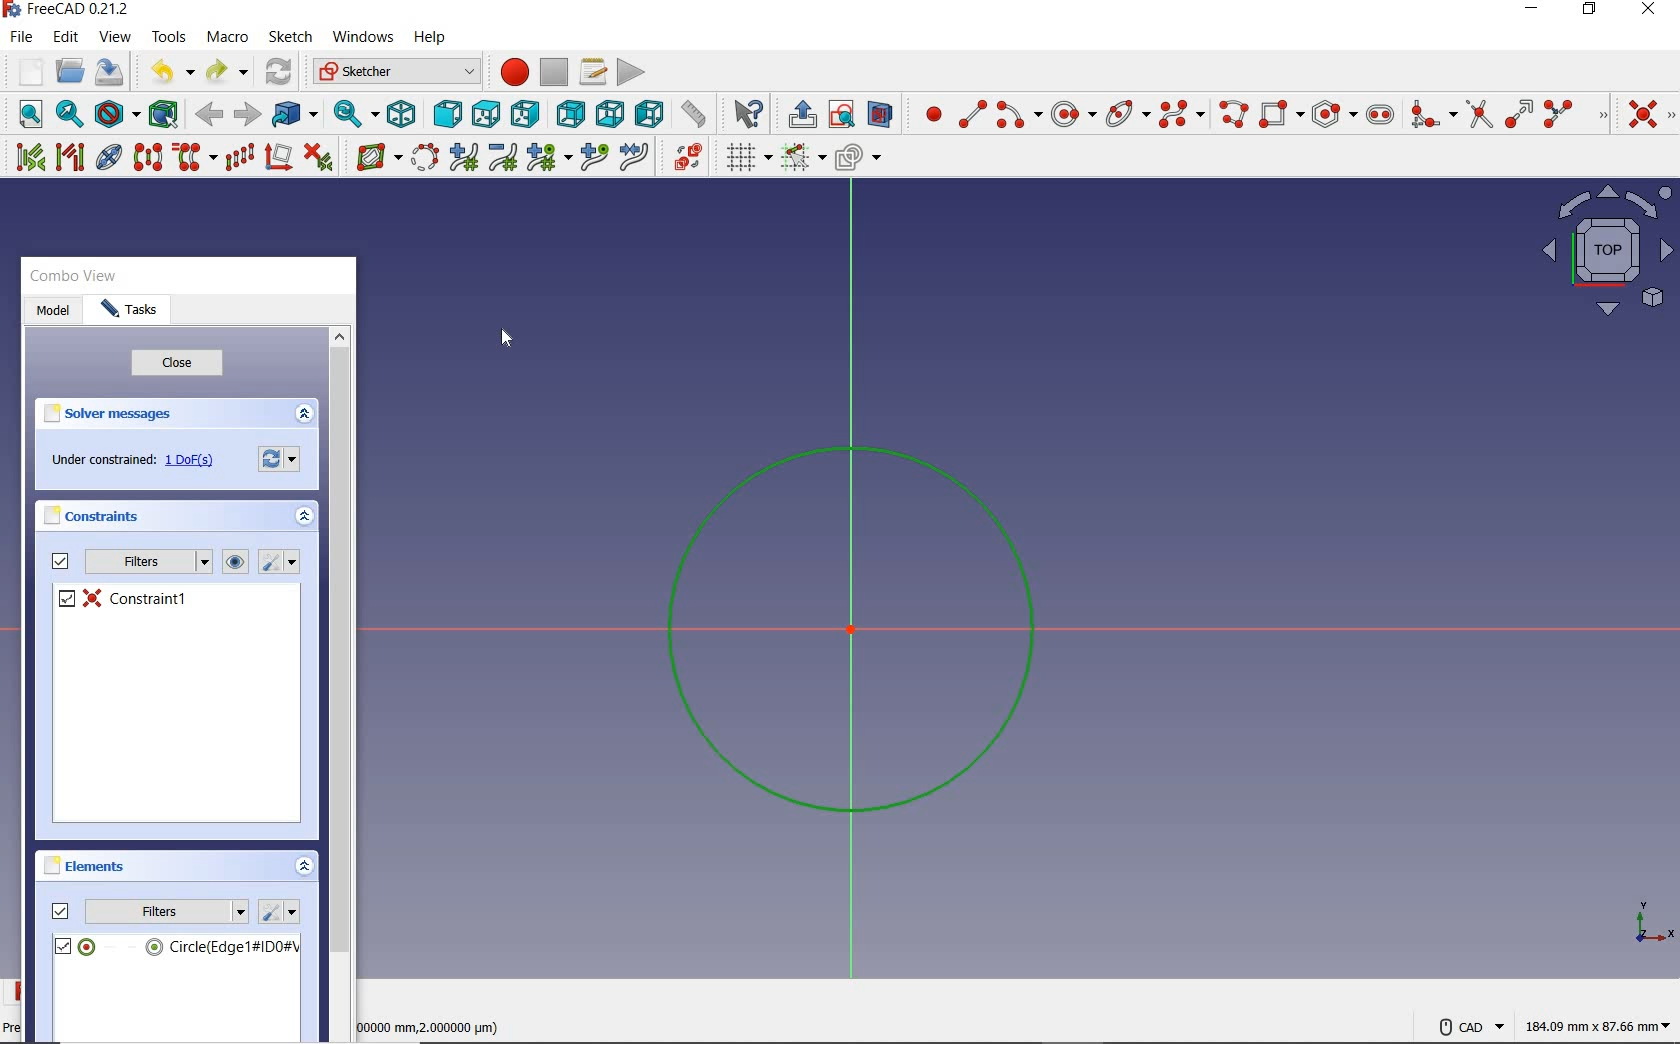 The image size is (1680, 1044). Describe the element at coordinates (1074, 117) in the screenshot. I see `center & rim point` at that location.